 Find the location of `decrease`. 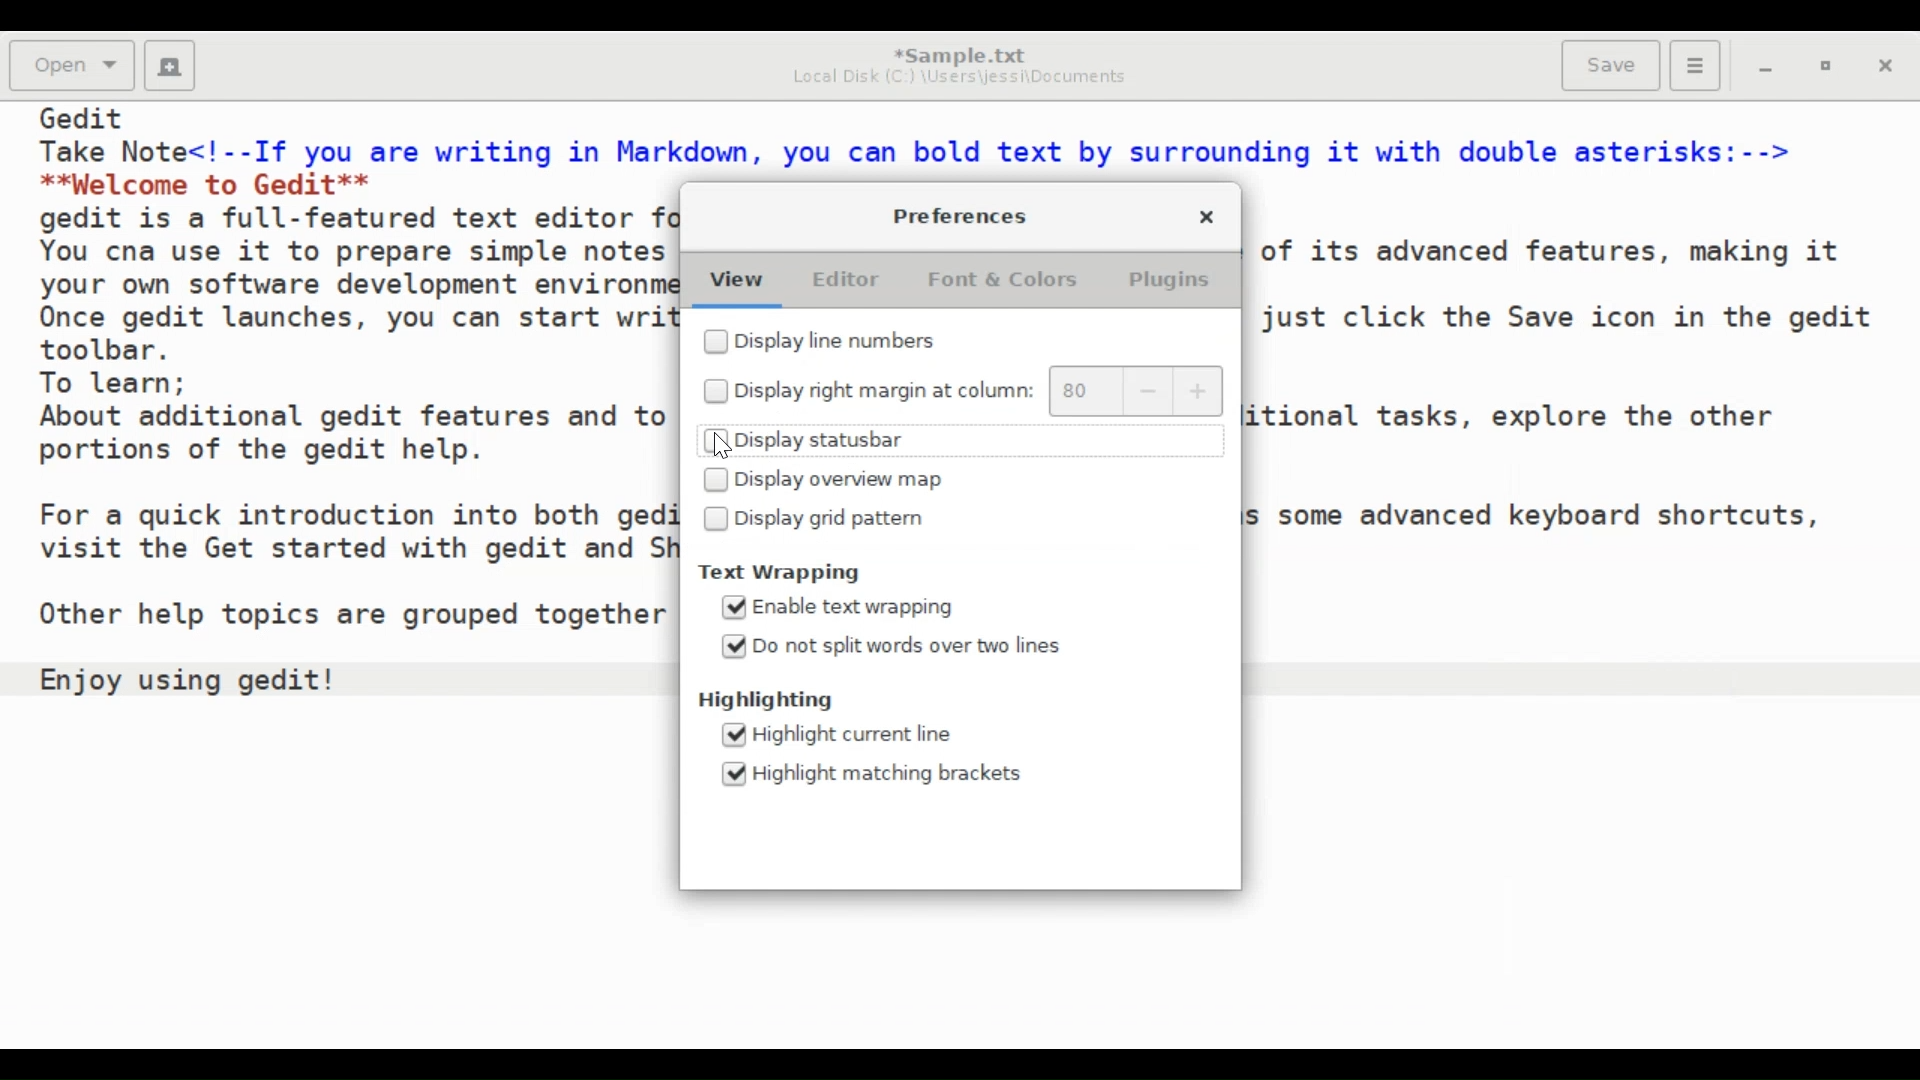

decrease is located at coordinates (1148, 392).